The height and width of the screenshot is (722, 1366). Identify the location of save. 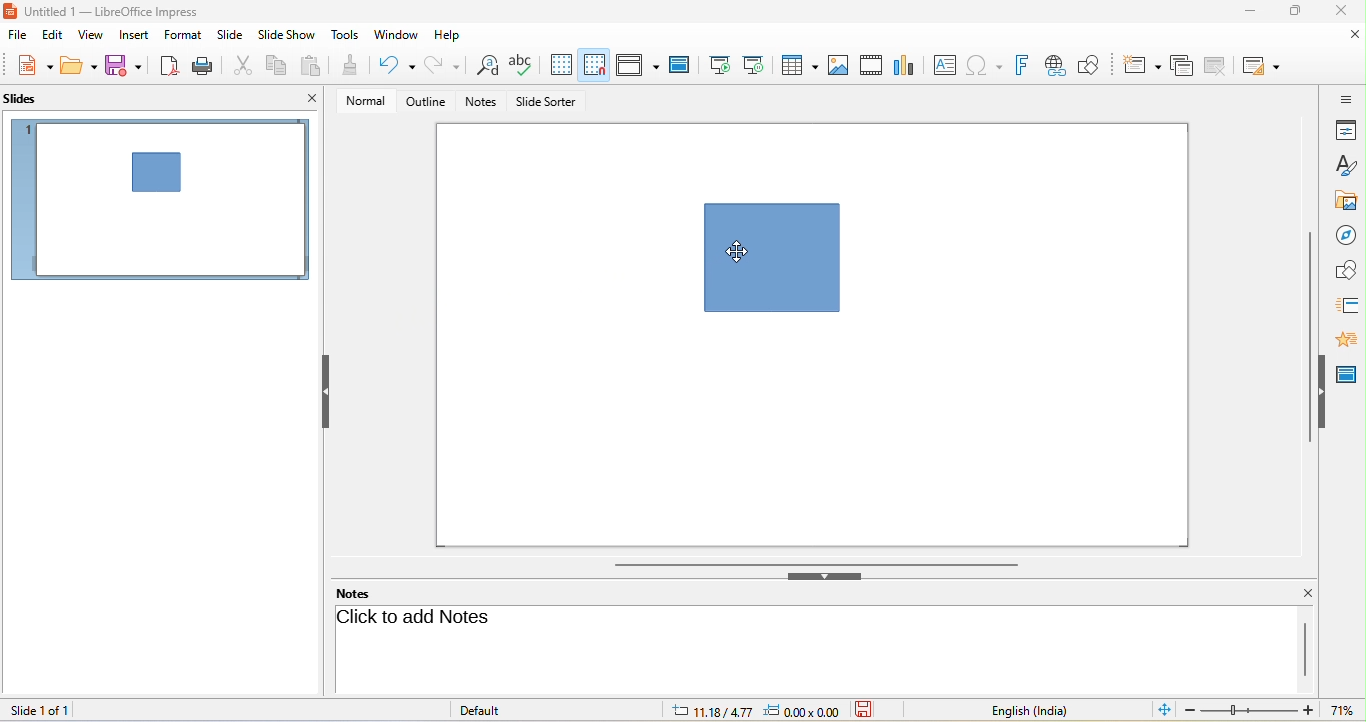
(128, 65).